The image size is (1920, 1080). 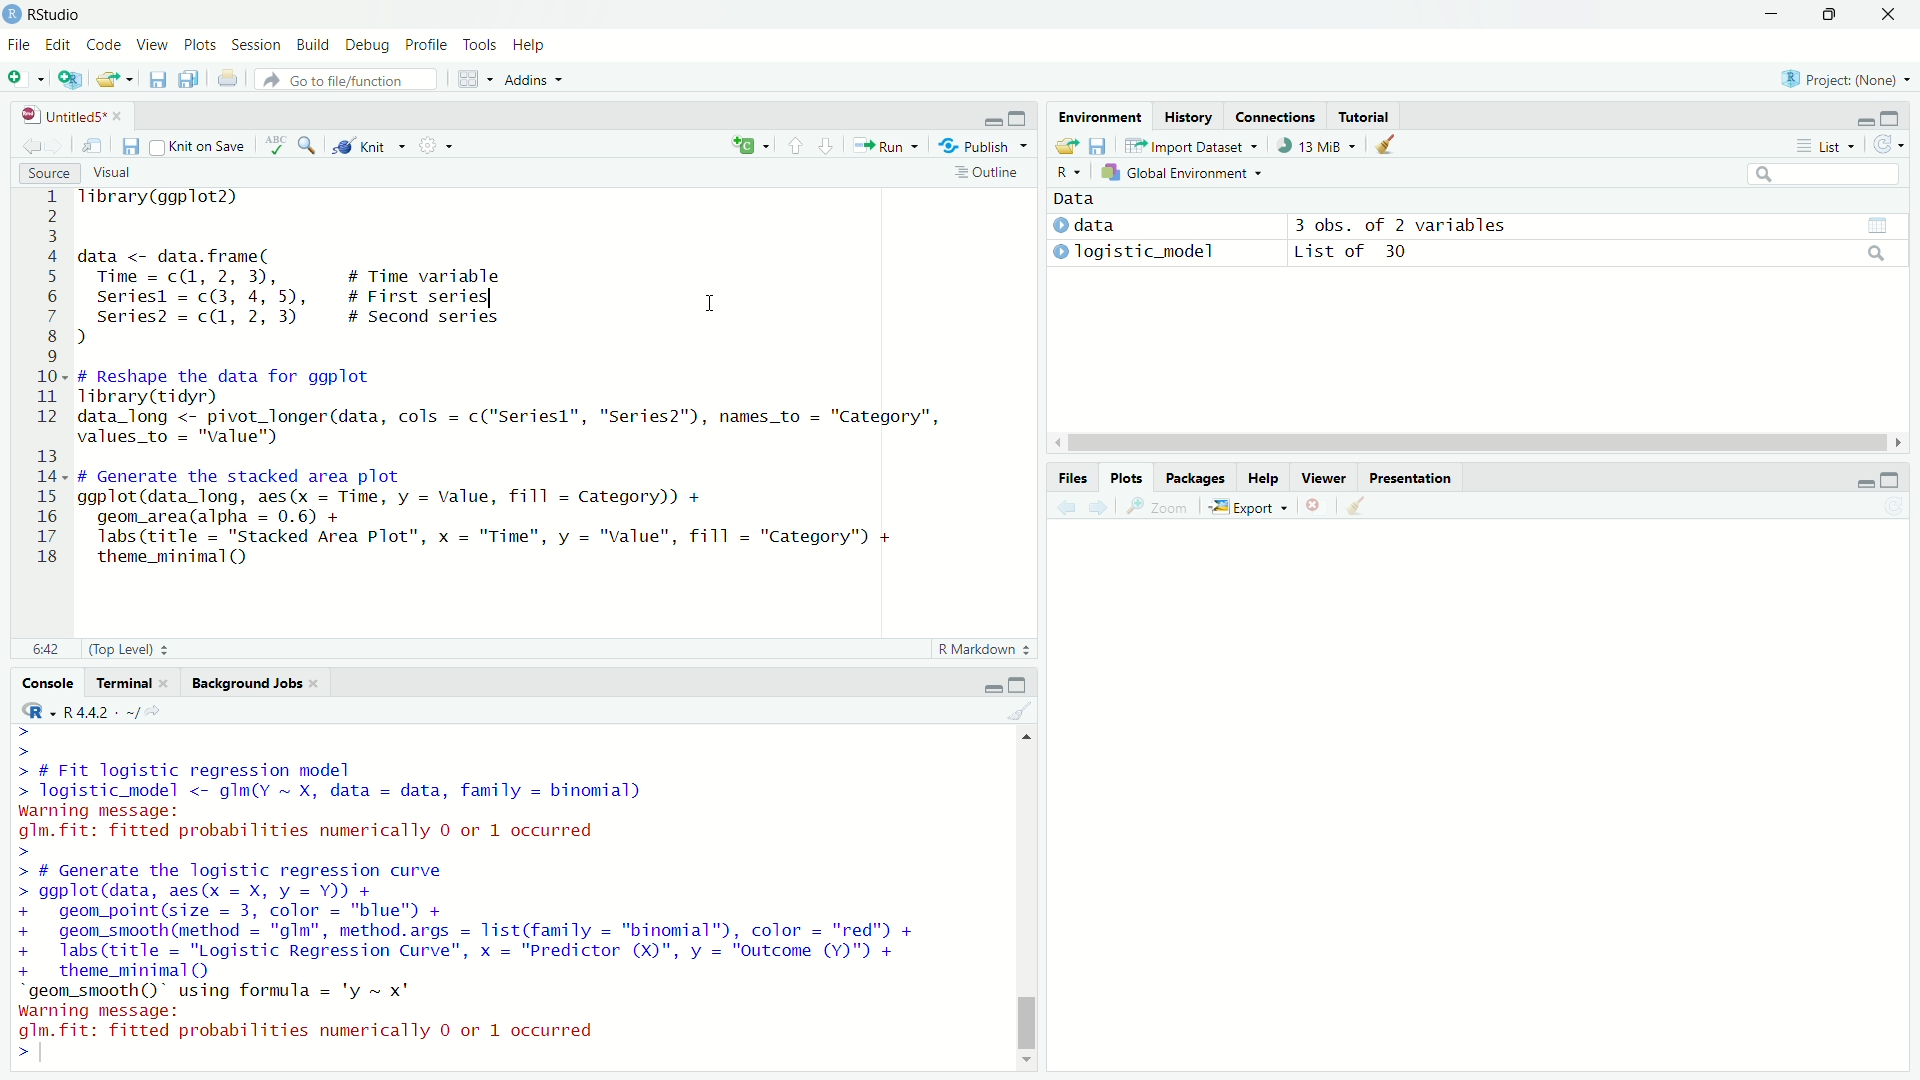 I want to click on List, so click(x=1829, y=147).